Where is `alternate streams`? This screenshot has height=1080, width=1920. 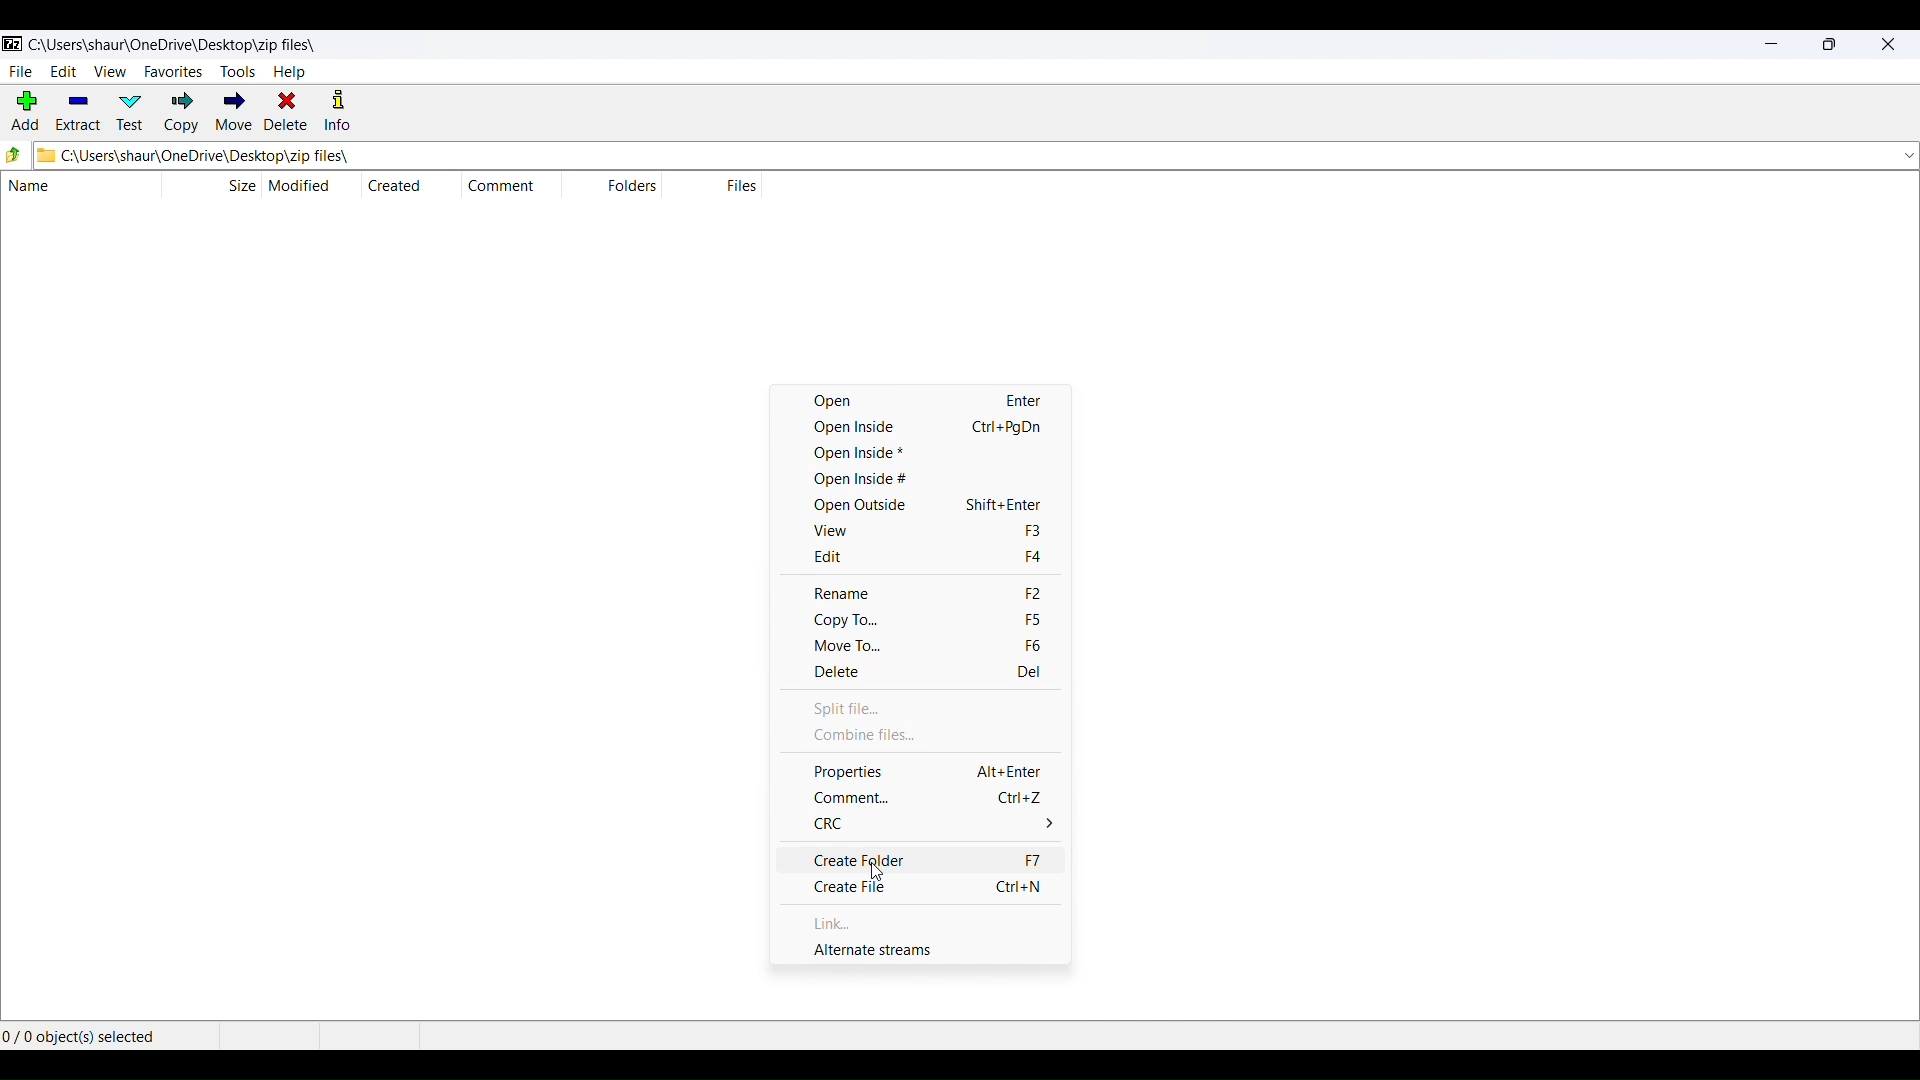 alternate streams is located at coordinates (937, 952).